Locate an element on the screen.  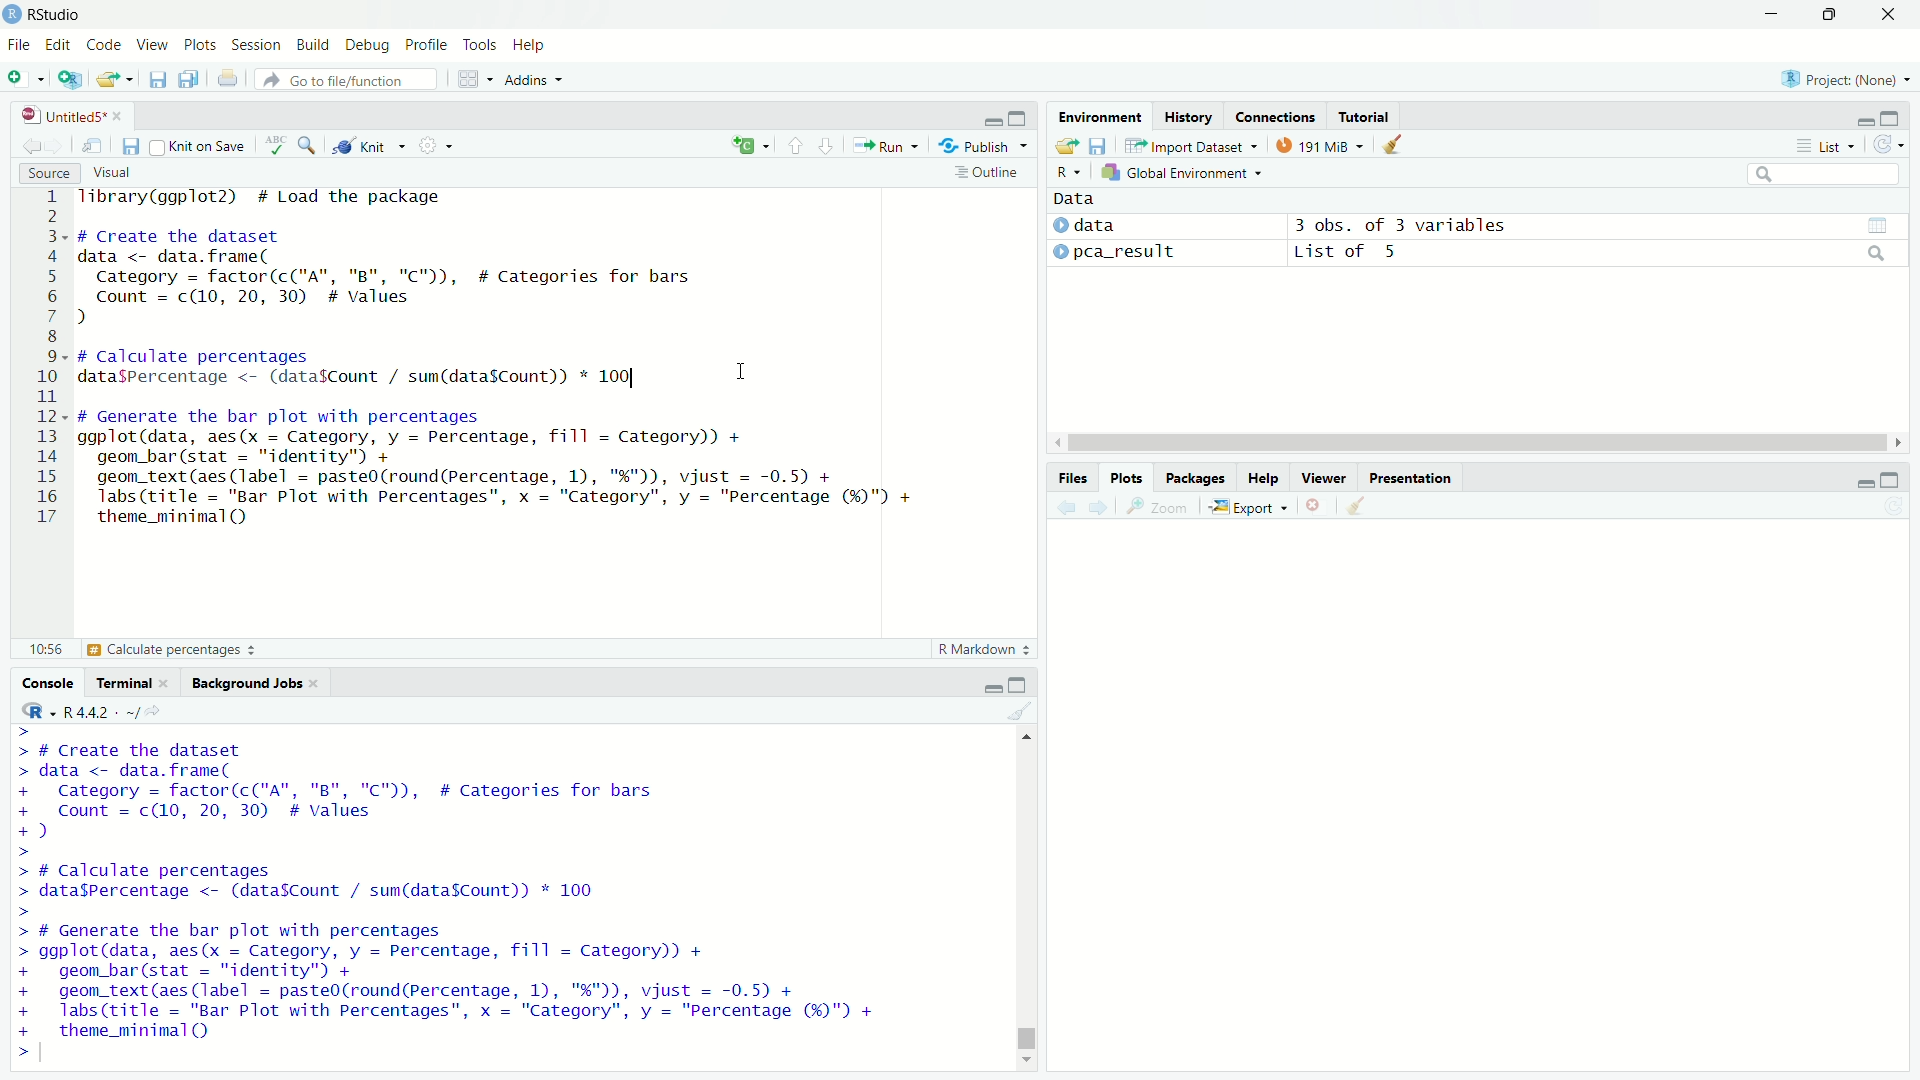
save is located at coordinates (156, 79).